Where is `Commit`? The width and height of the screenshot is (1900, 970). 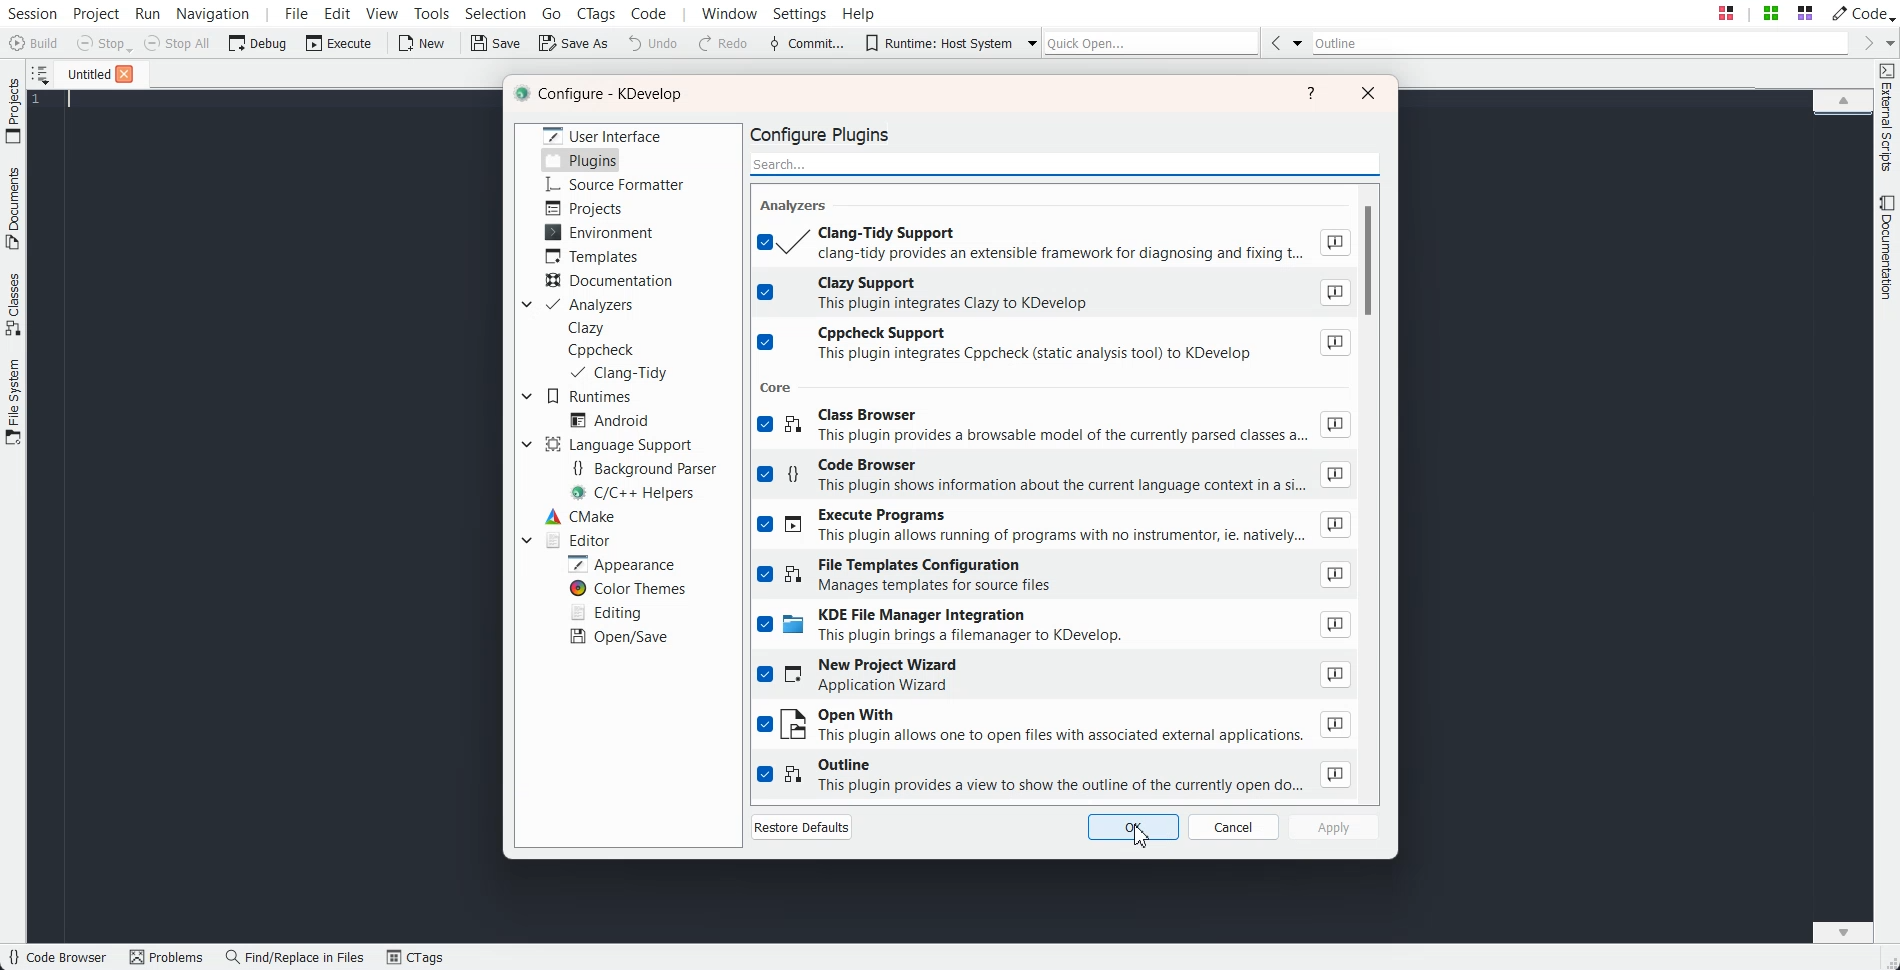
Commit is located at coordinates (807, 44).